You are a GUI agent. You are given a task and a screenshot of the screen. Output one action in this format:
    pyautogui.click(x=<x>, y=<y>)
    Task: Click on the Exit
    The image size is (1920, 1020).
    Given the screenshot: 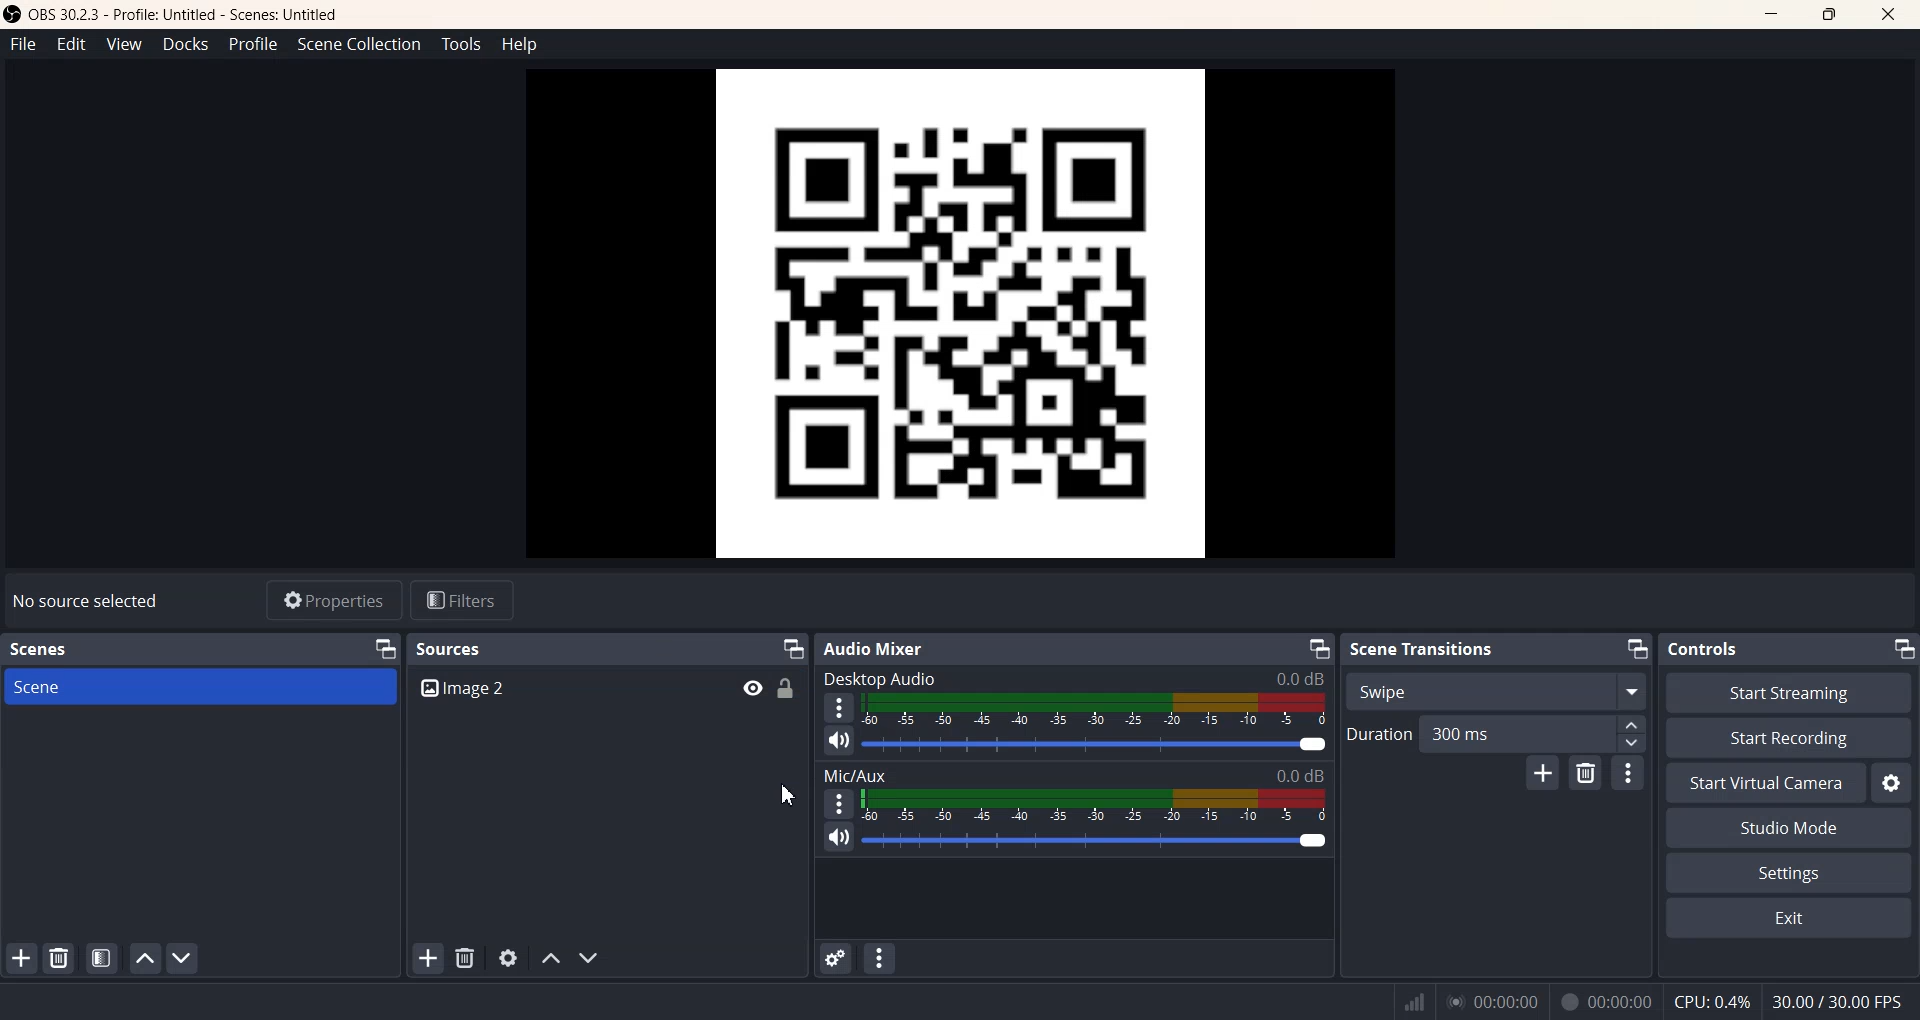 What is the action you would take?
    pyautogui.click(x=1791, y=920)
    